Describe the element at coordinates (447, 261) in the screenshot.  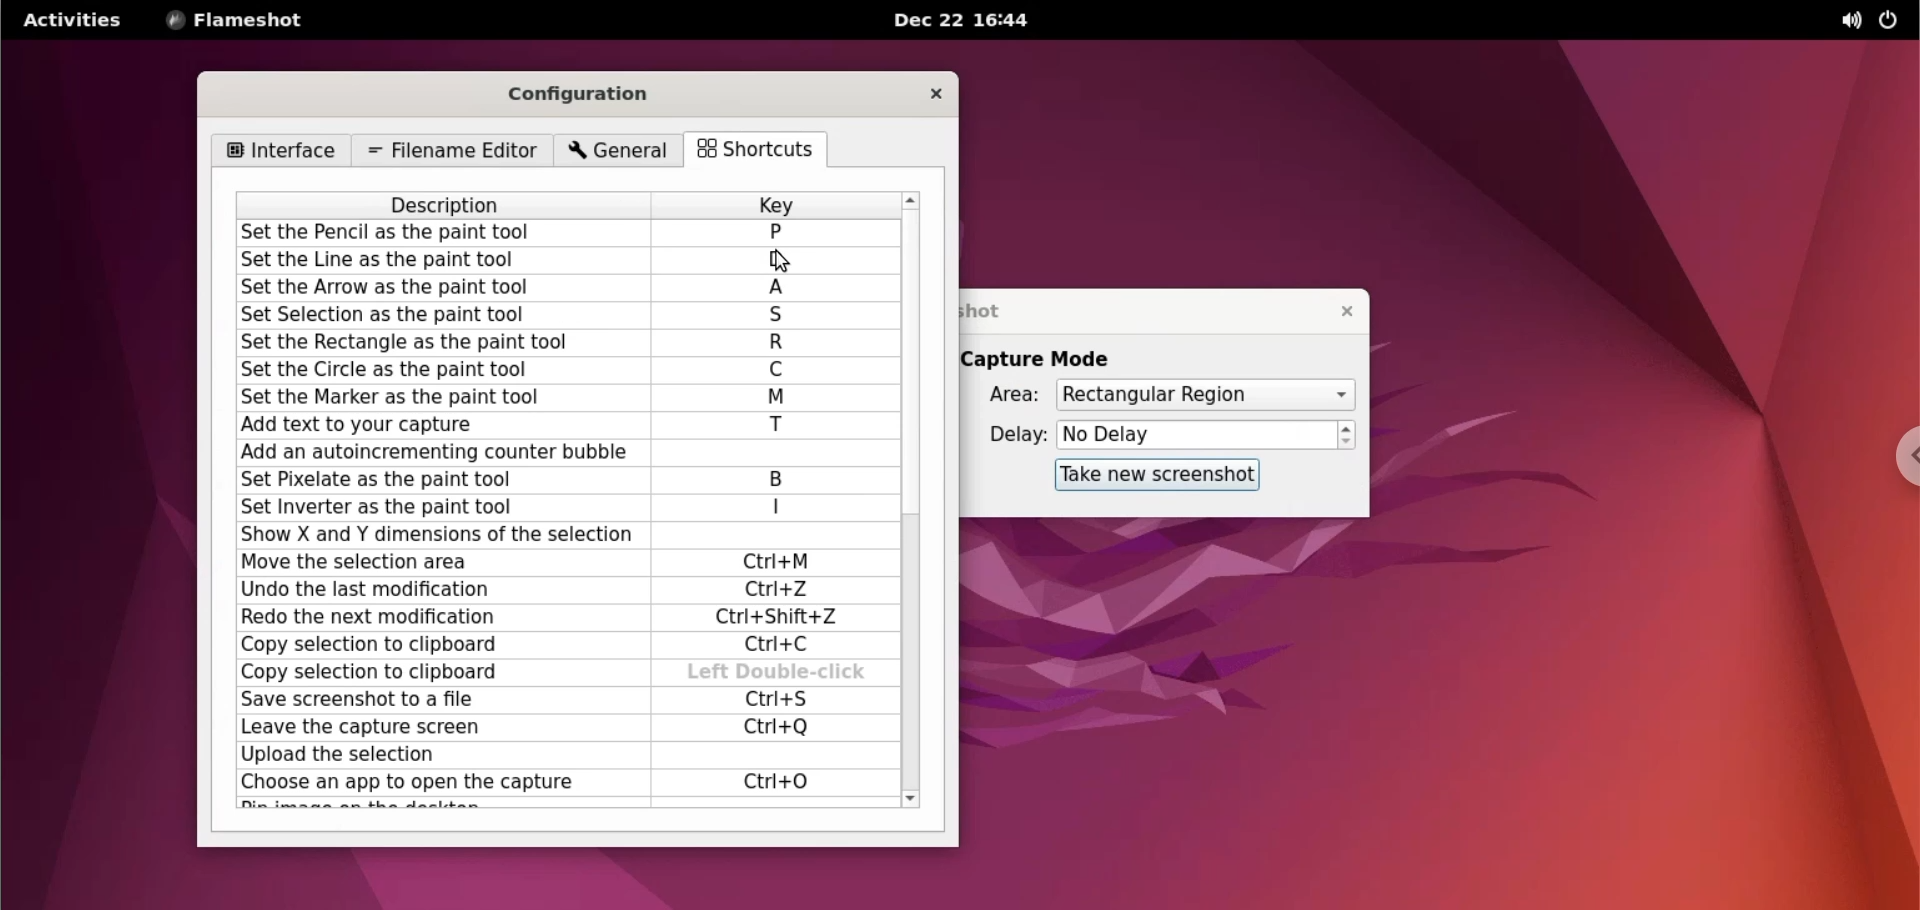
I see `set the line as the paint tool` at that location.